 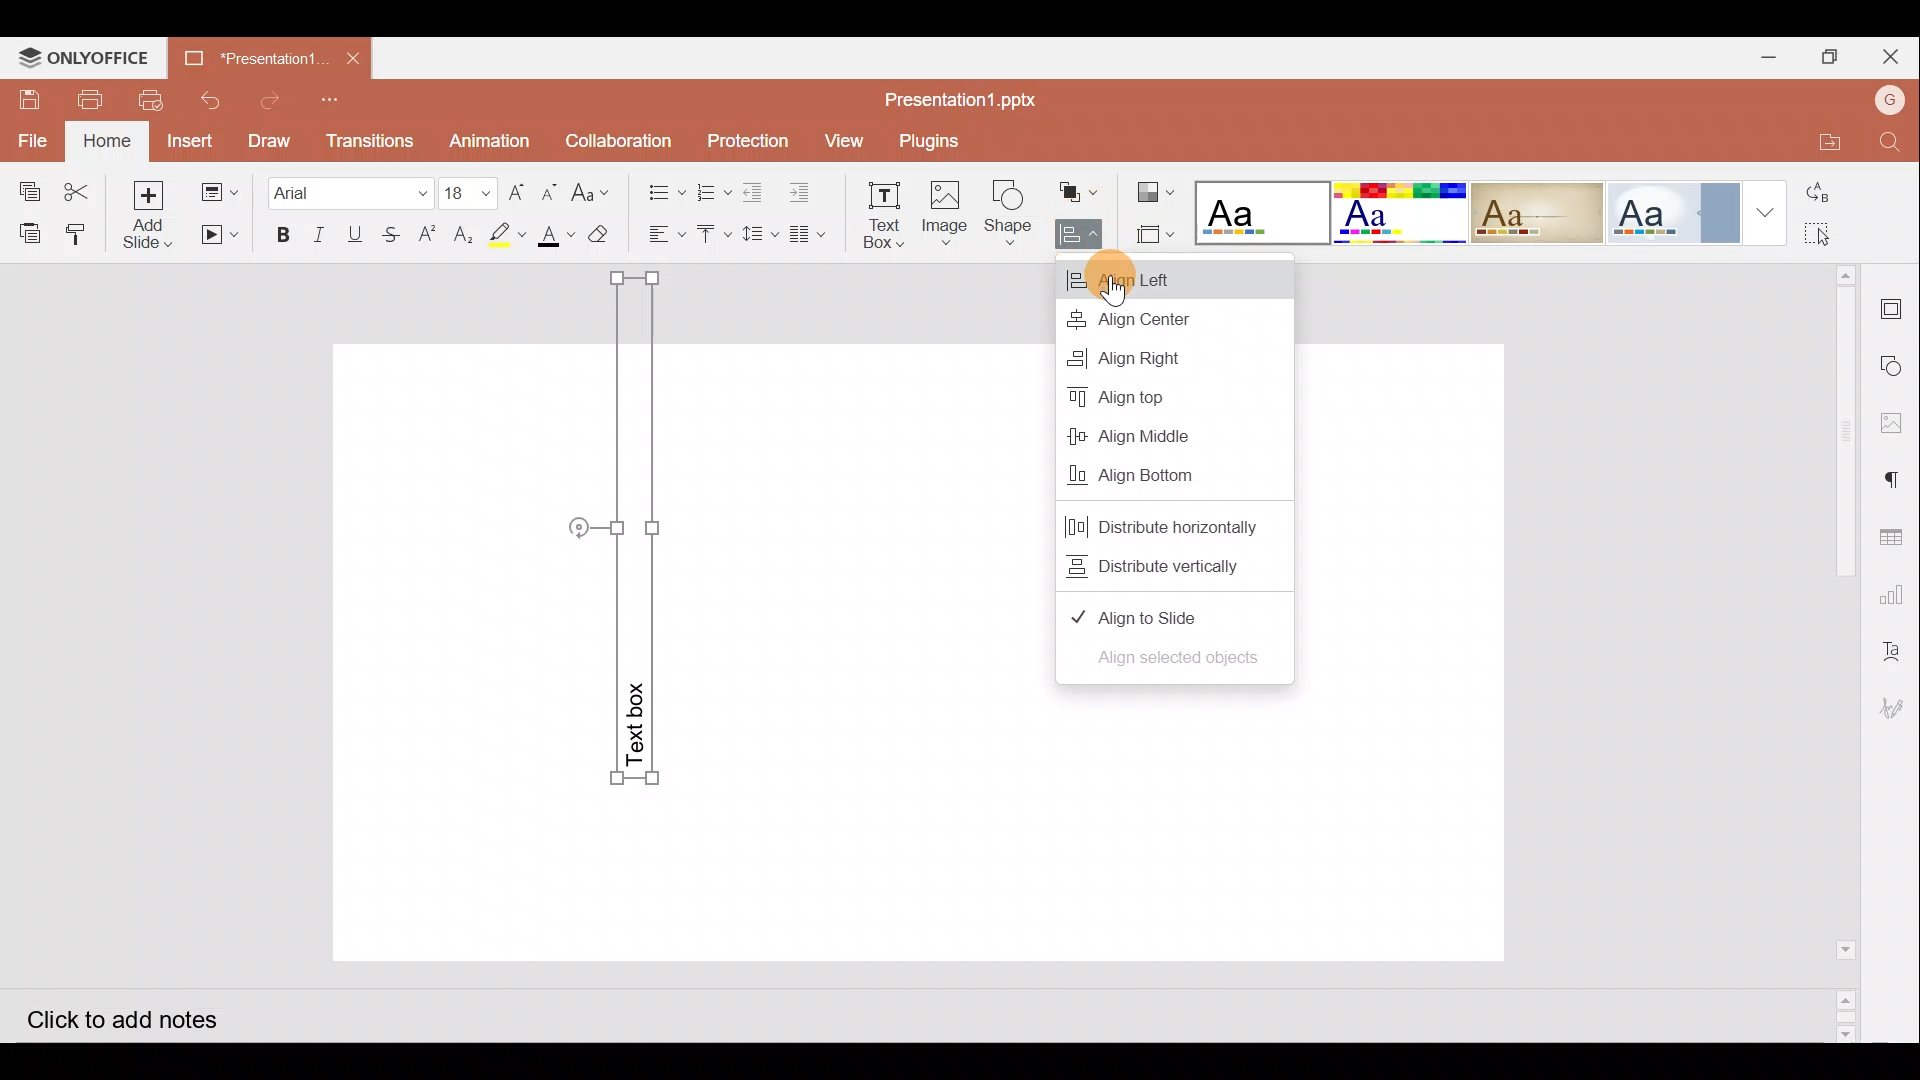 What do you see at coordinates (1165, 319) in the screenshot?
I see `Align Centre` at bounding box center [1165, 319].